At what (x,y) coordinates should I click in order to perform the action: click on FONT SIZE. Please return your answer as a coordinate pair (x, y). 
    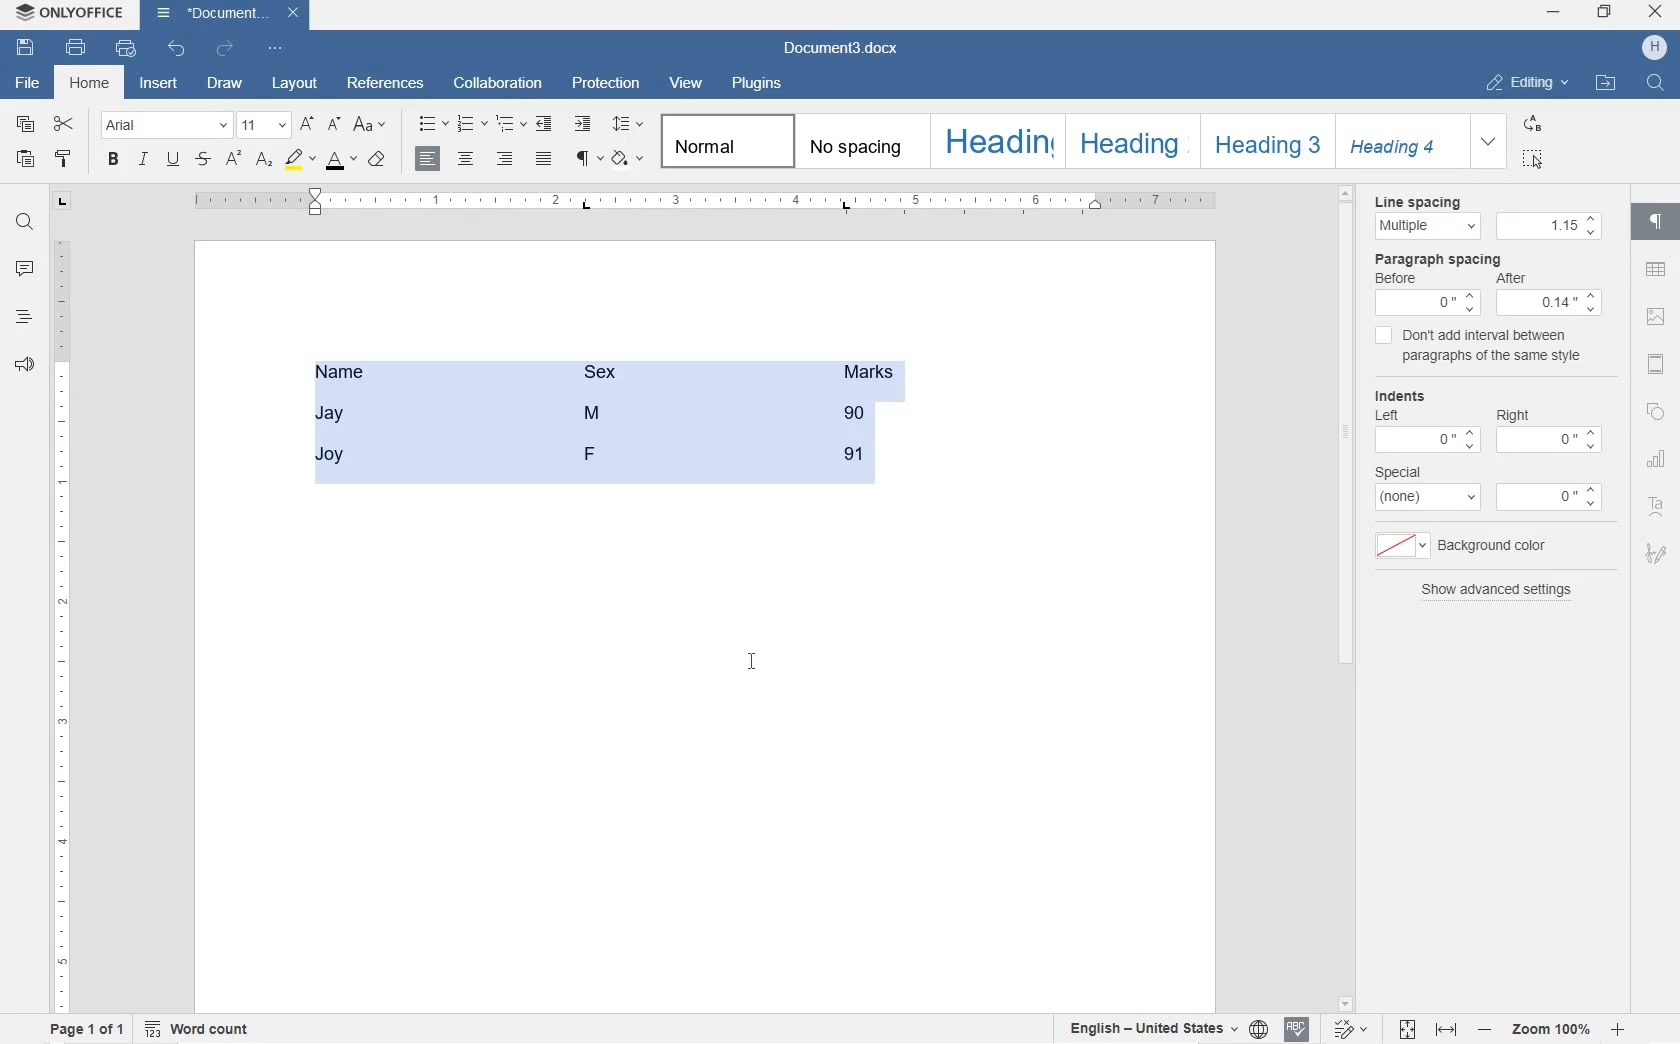
    Looking at the image, I should click on (265, 125).